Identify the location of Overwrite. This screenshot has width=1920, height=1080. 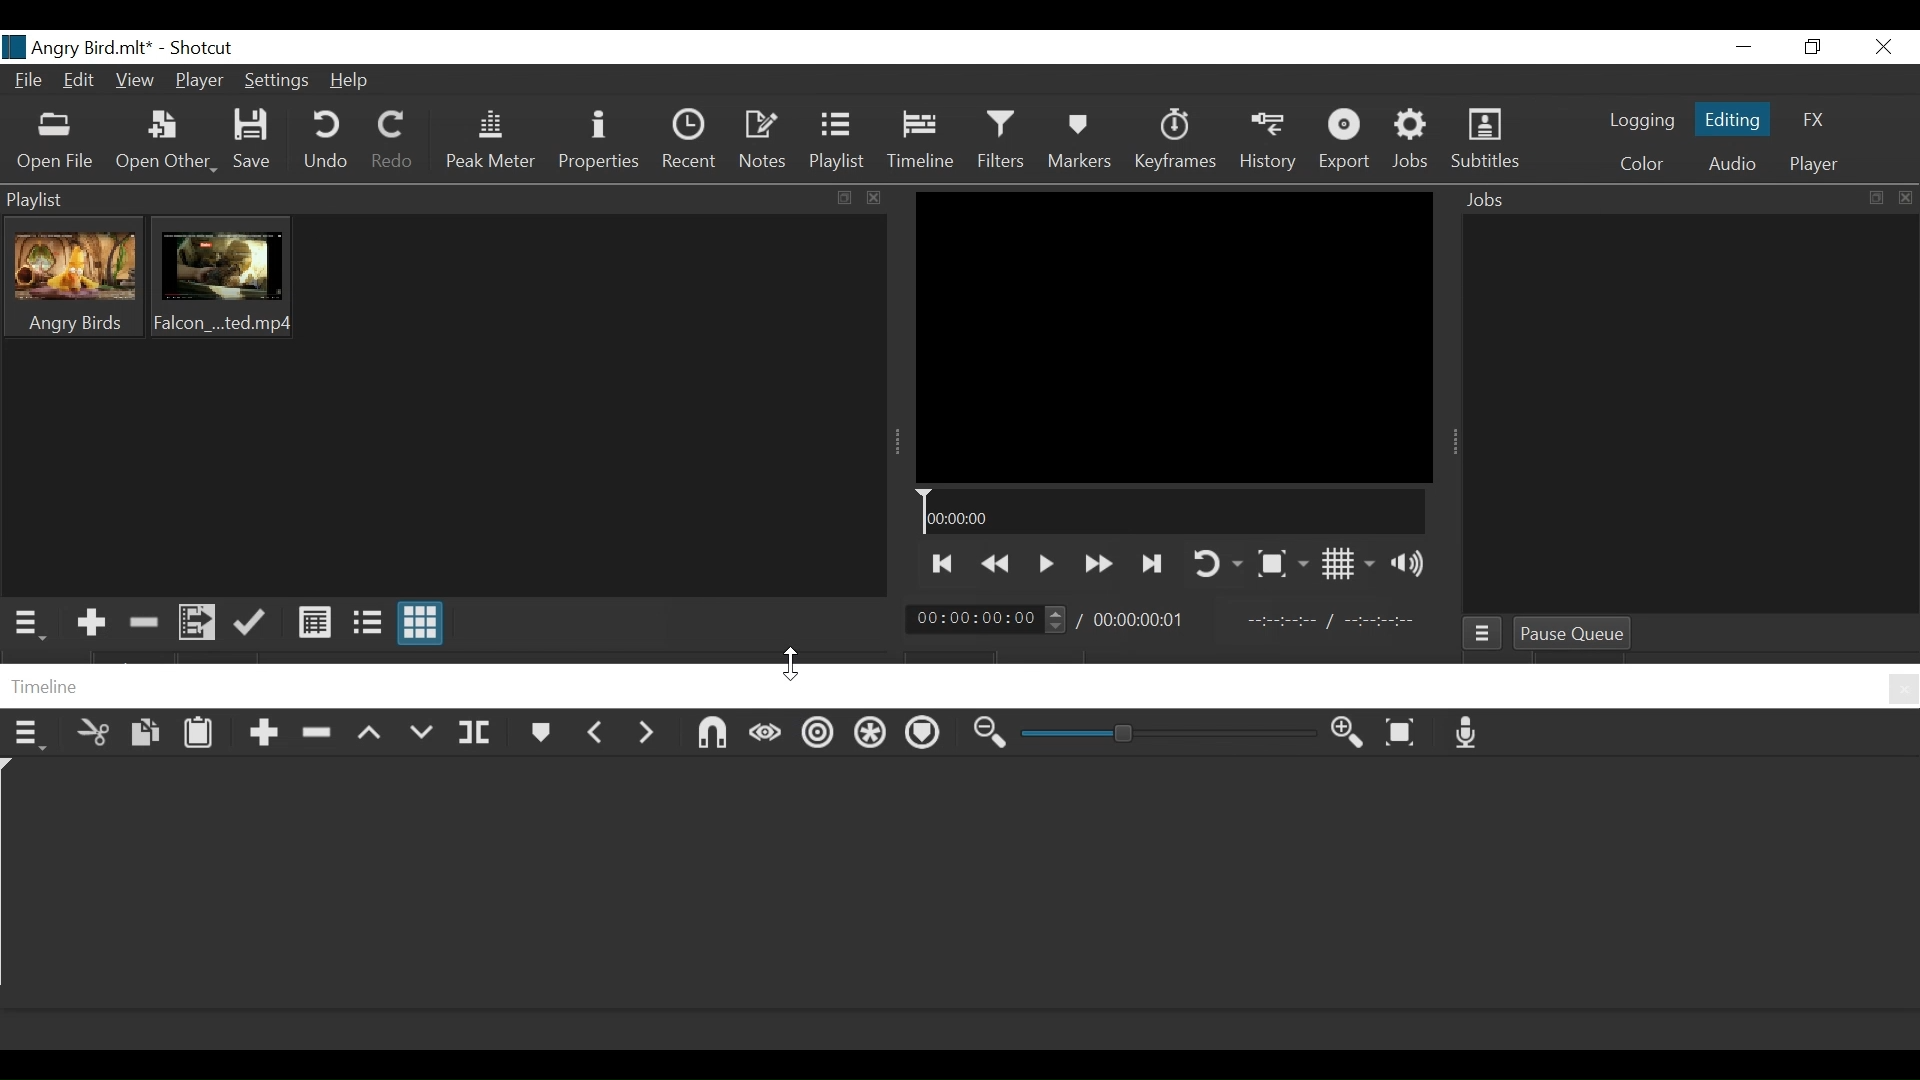
(422, 739).